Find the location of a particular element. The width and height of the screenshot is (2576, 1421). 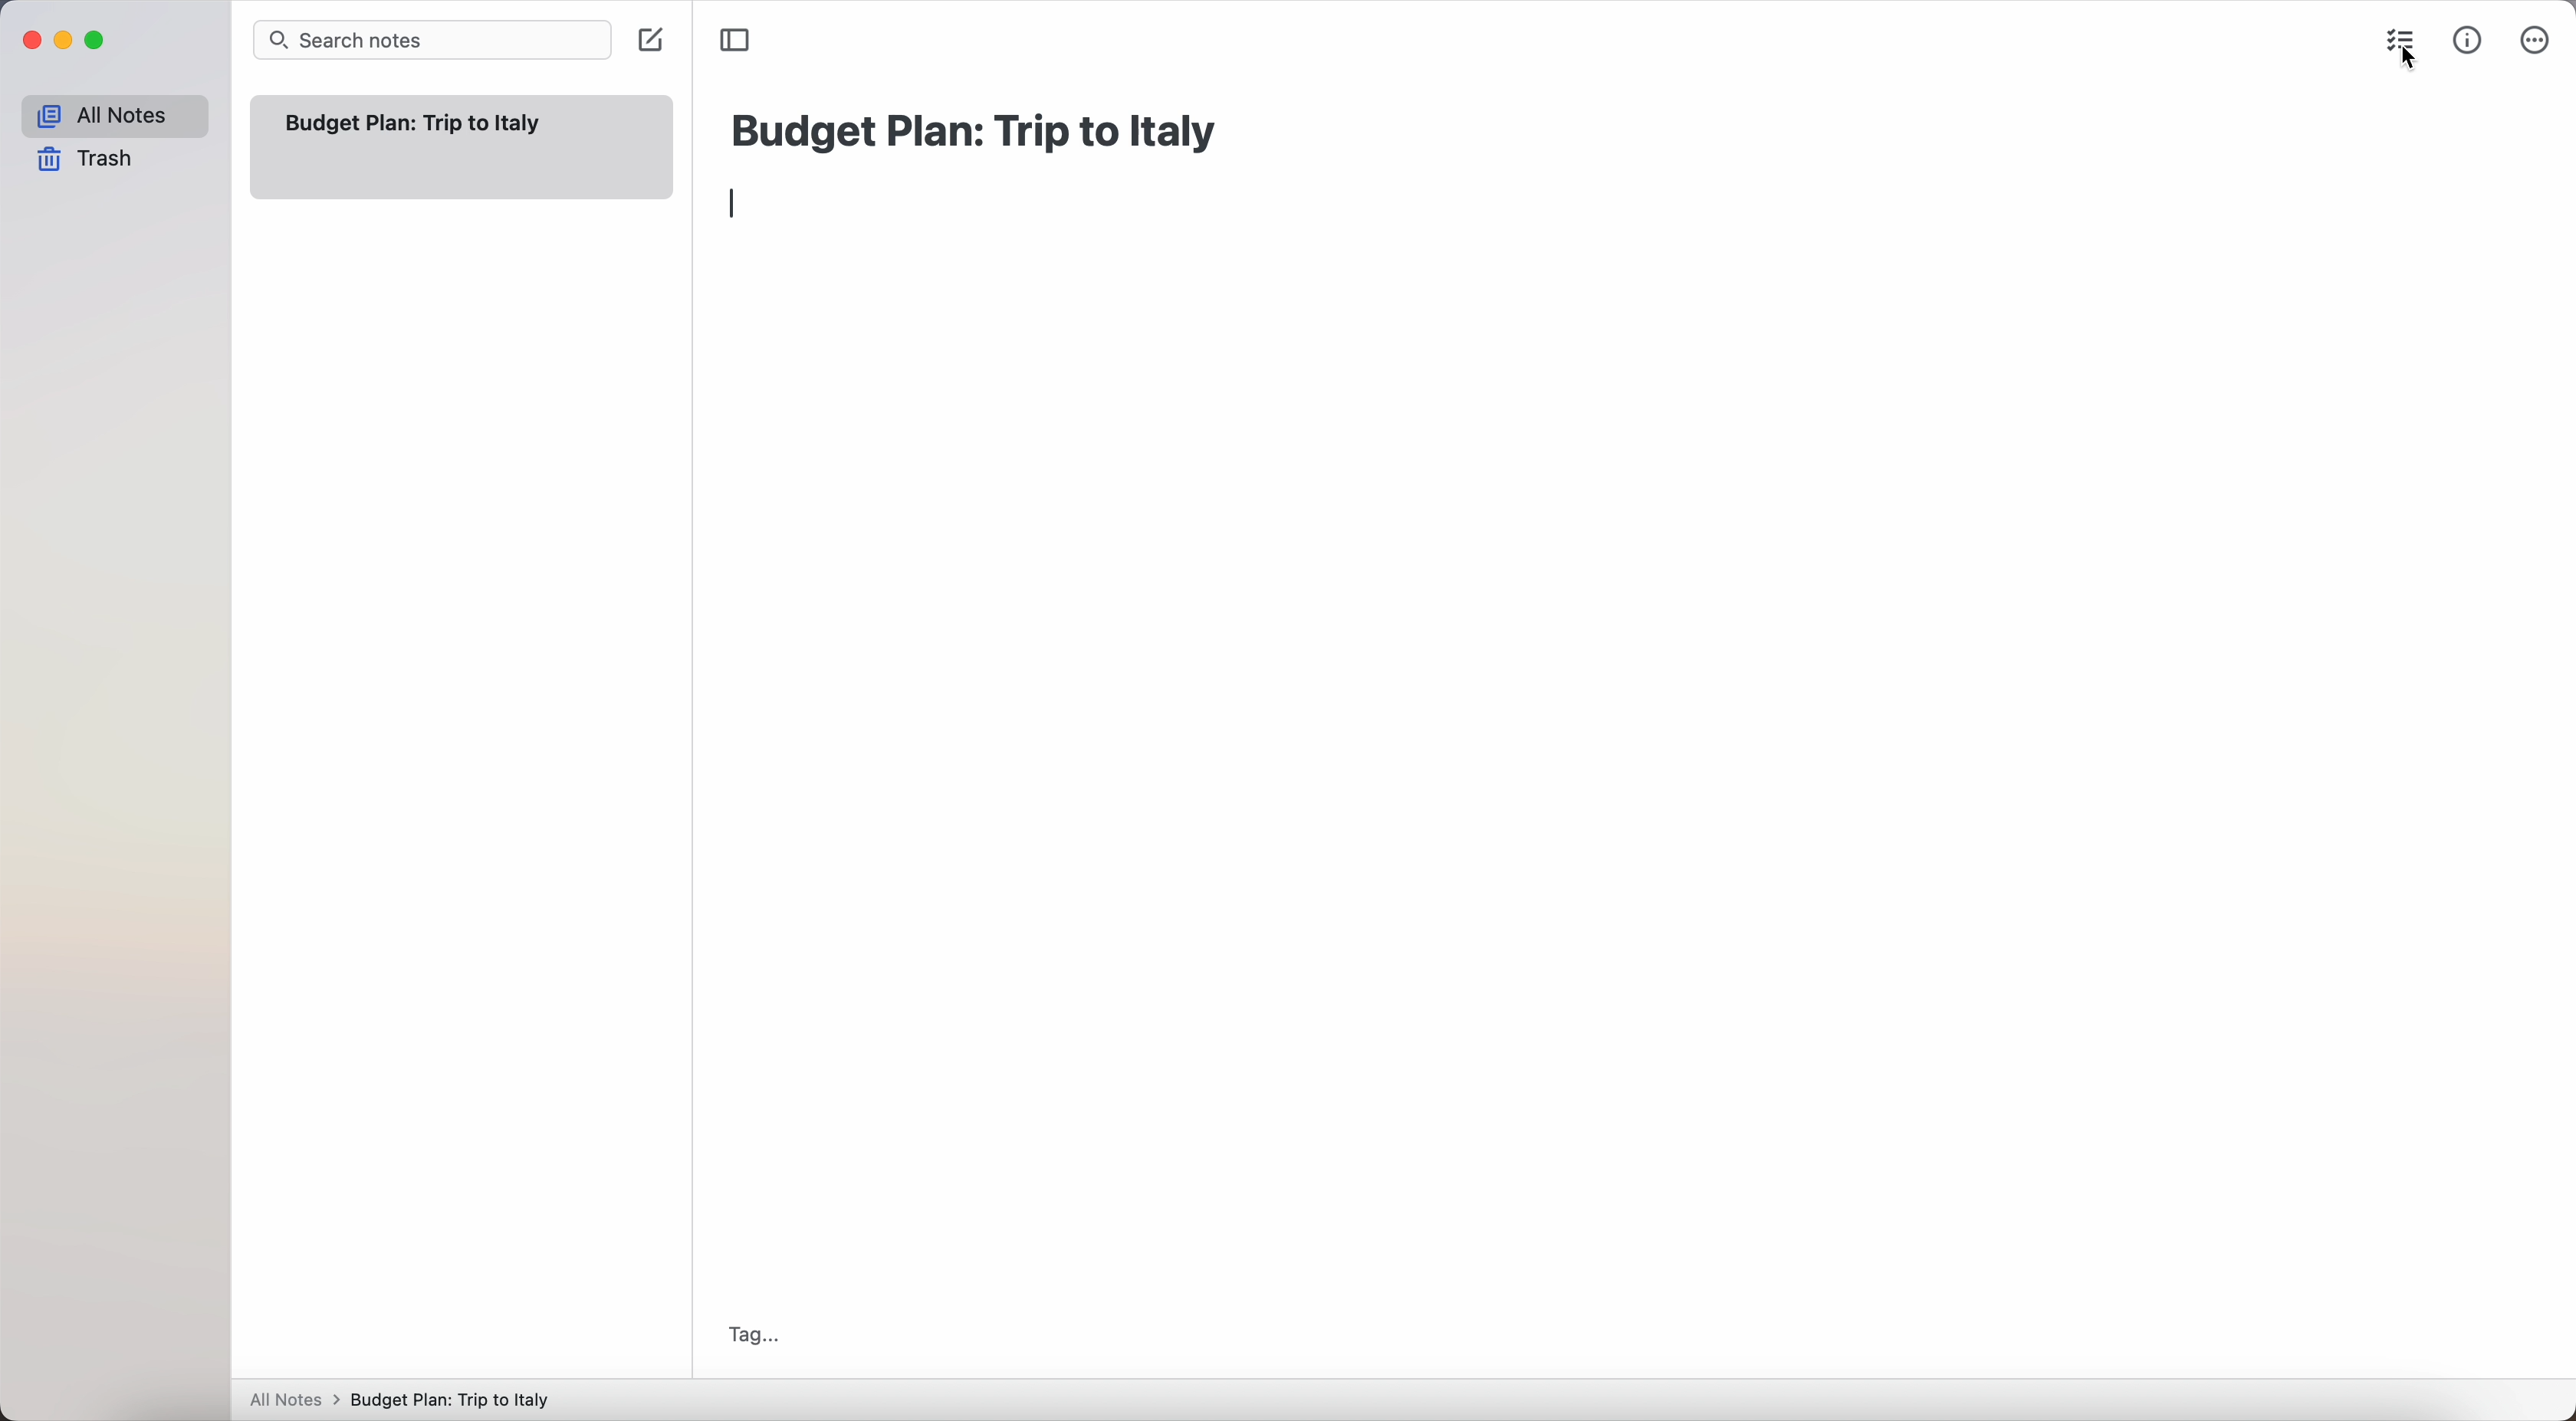

check list is located at coordinates (2396, 38).